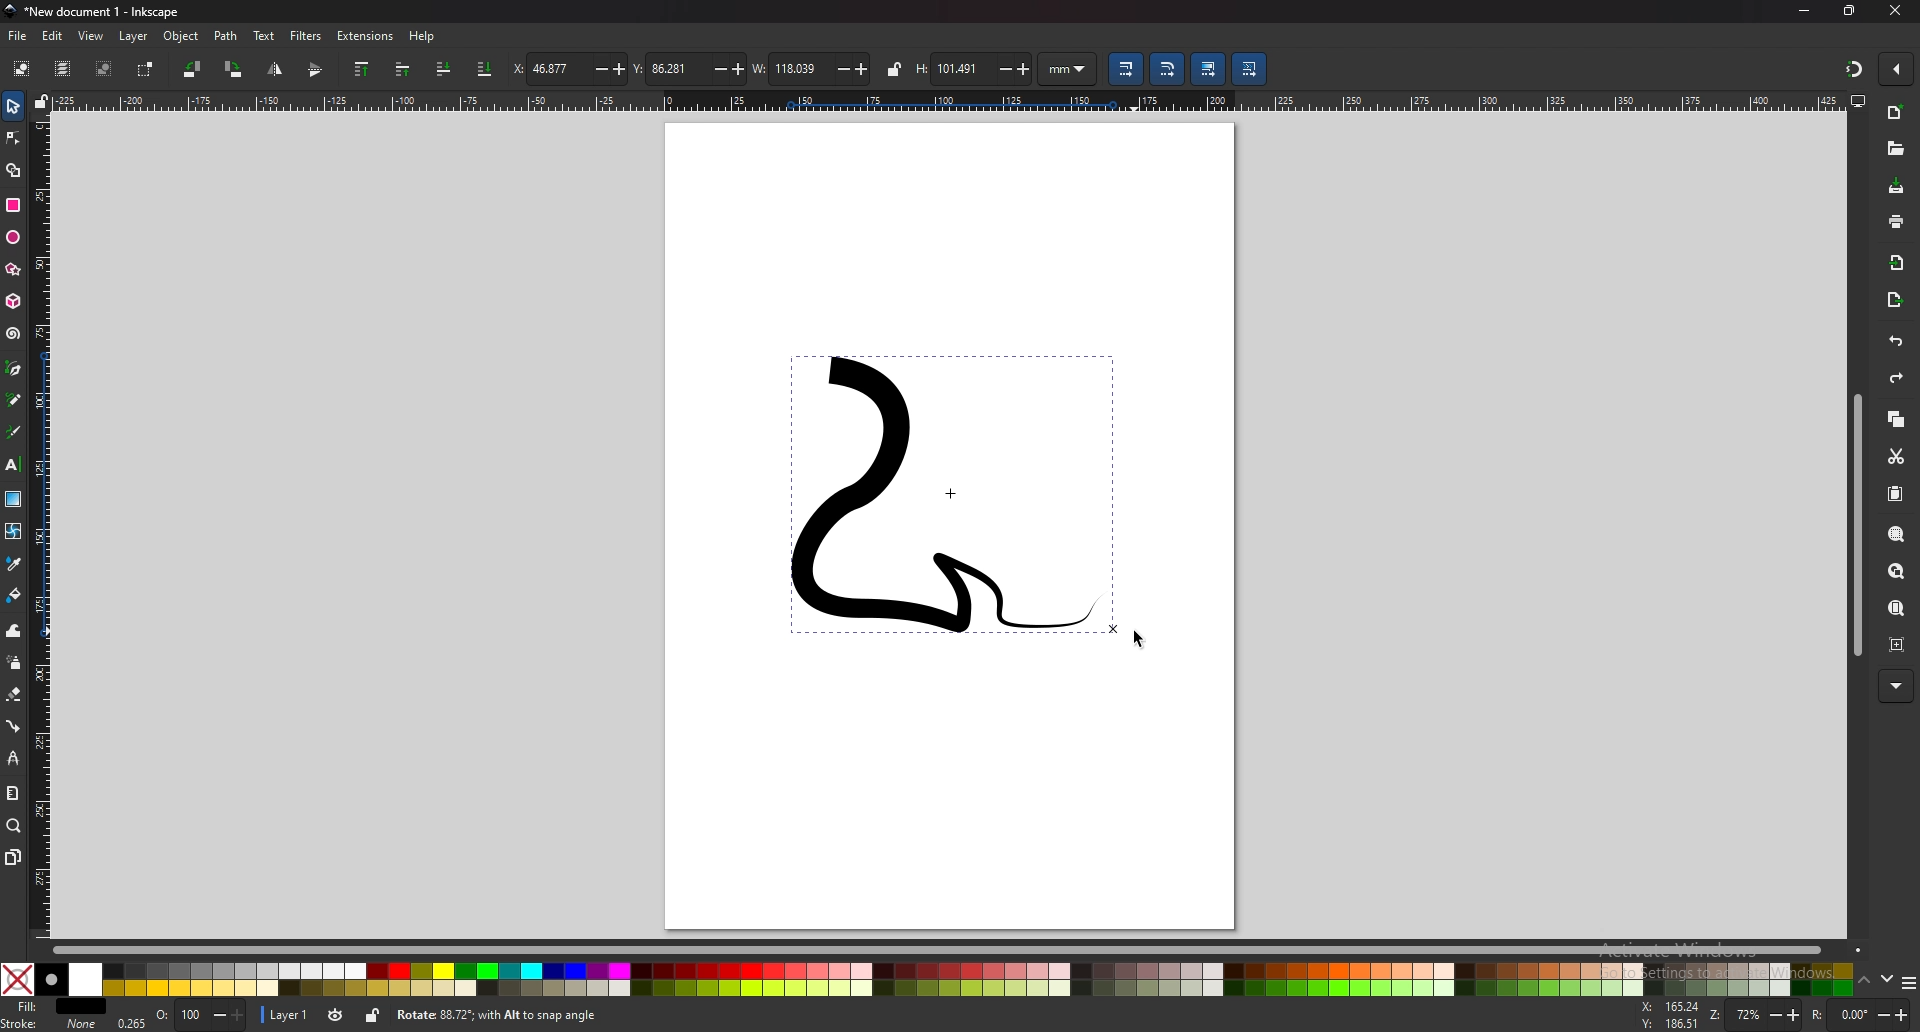 The height and width of the screenshot is (1032, 1920). What do you see at coordinates (13, 269) in the screenshot?
I see `stars and polygons` at bounding box center [13, 269].